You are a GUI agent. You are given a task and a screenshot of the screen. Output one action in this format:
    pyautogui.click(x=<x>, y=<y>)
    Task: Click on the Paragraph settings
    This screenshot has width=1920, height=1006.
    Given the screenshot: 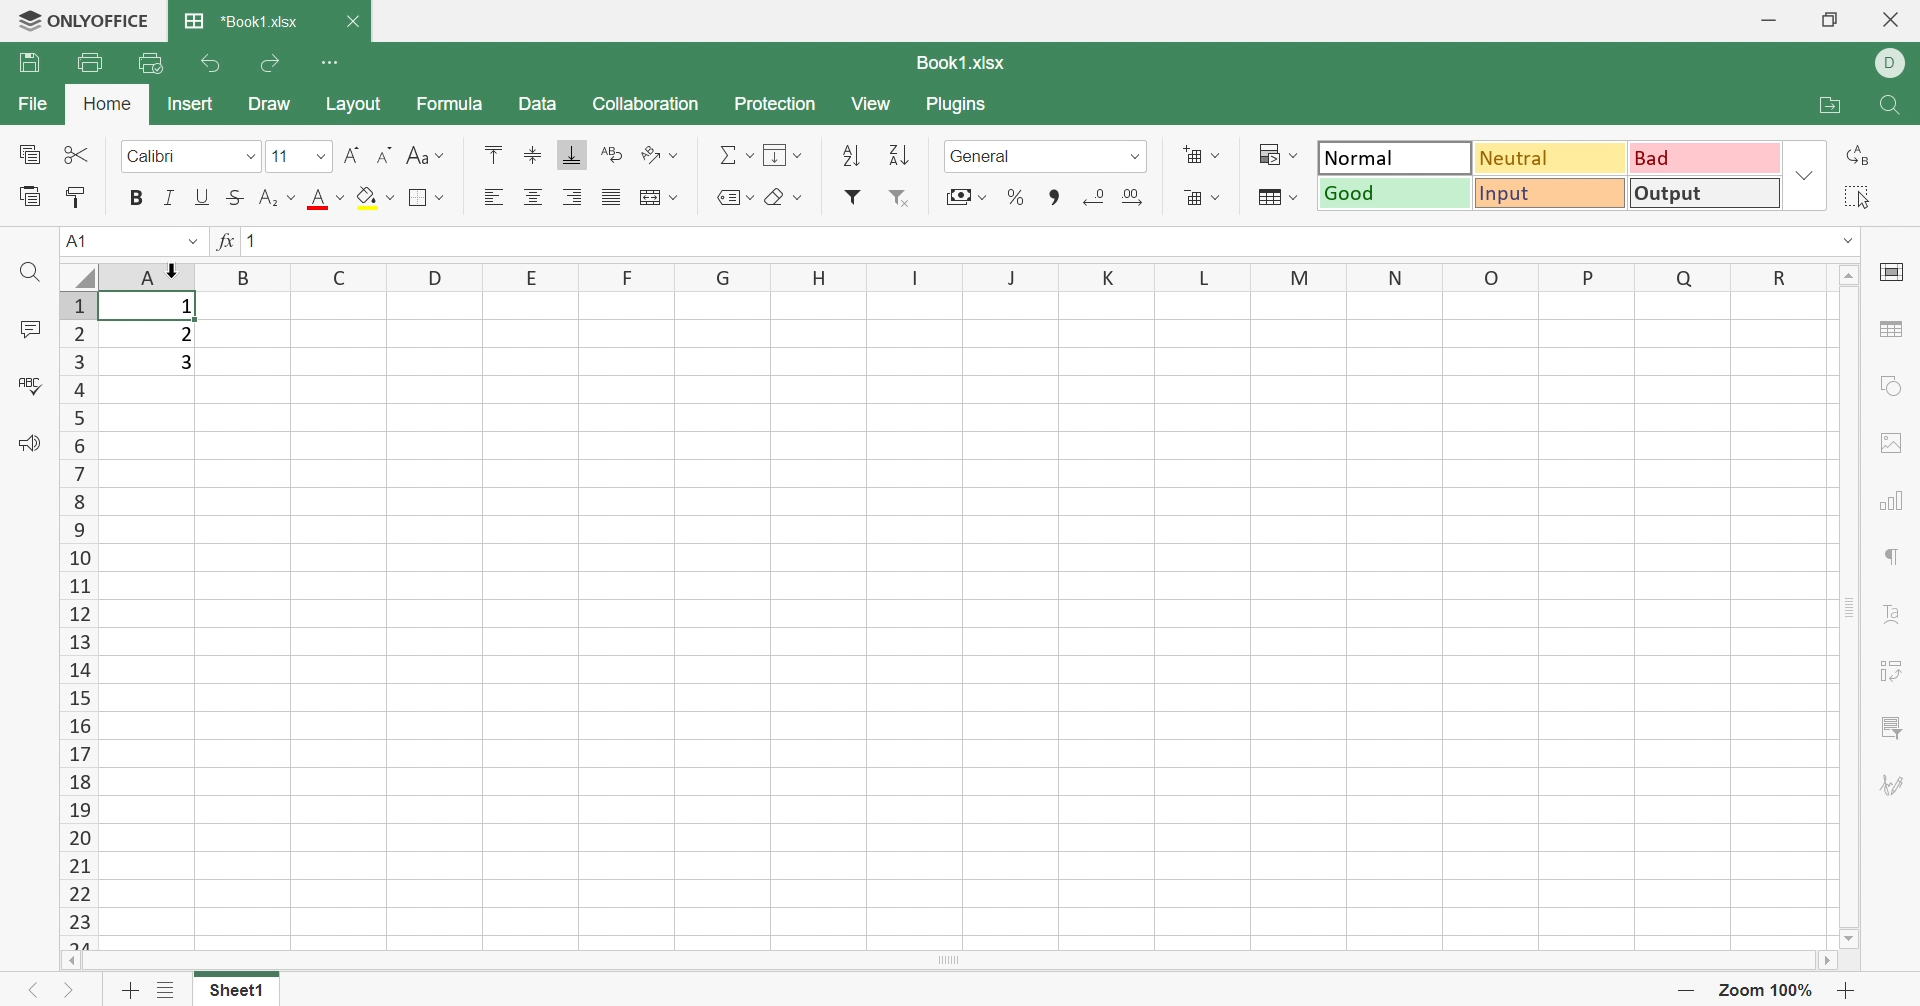 What is the action you would take?
    pyautogui.click(x=1893, y=559)
    